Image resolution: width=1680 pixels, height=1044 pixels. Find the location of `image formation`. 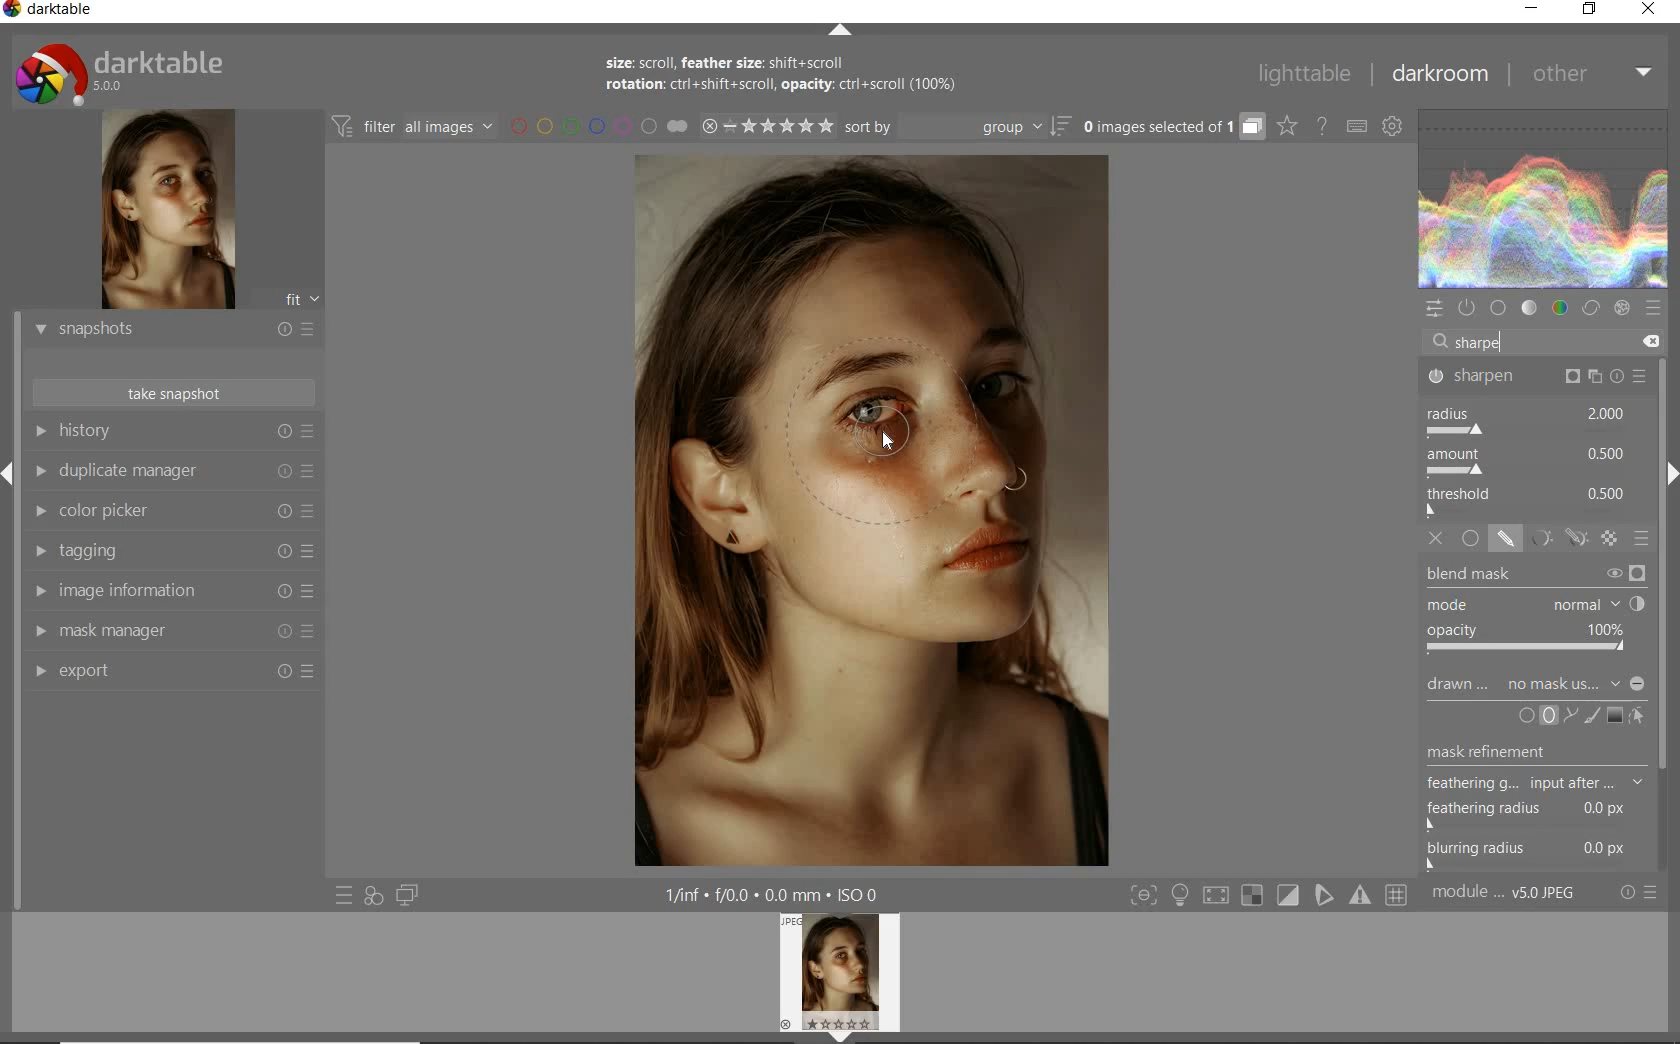

image formation is located at coordinates (169, 591).